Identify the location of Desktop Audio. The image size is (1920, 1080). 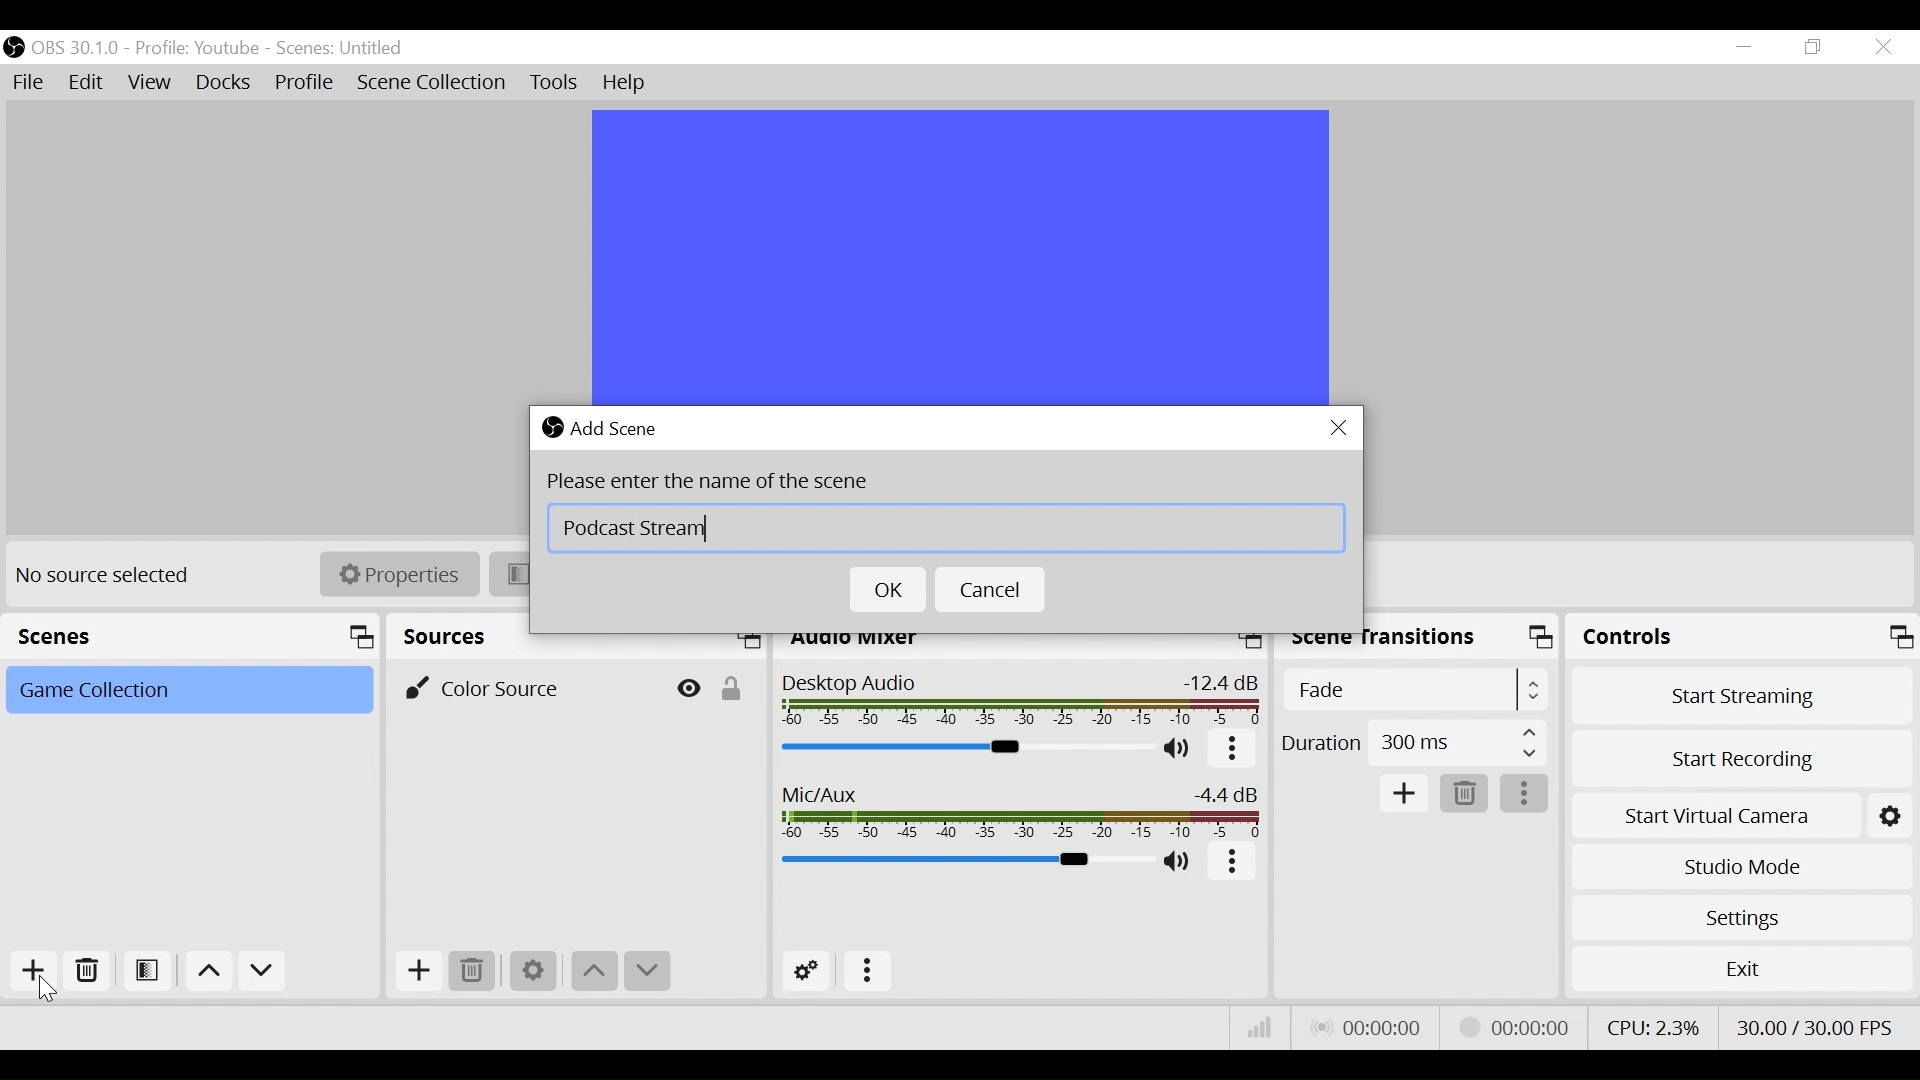
(1022, 702).